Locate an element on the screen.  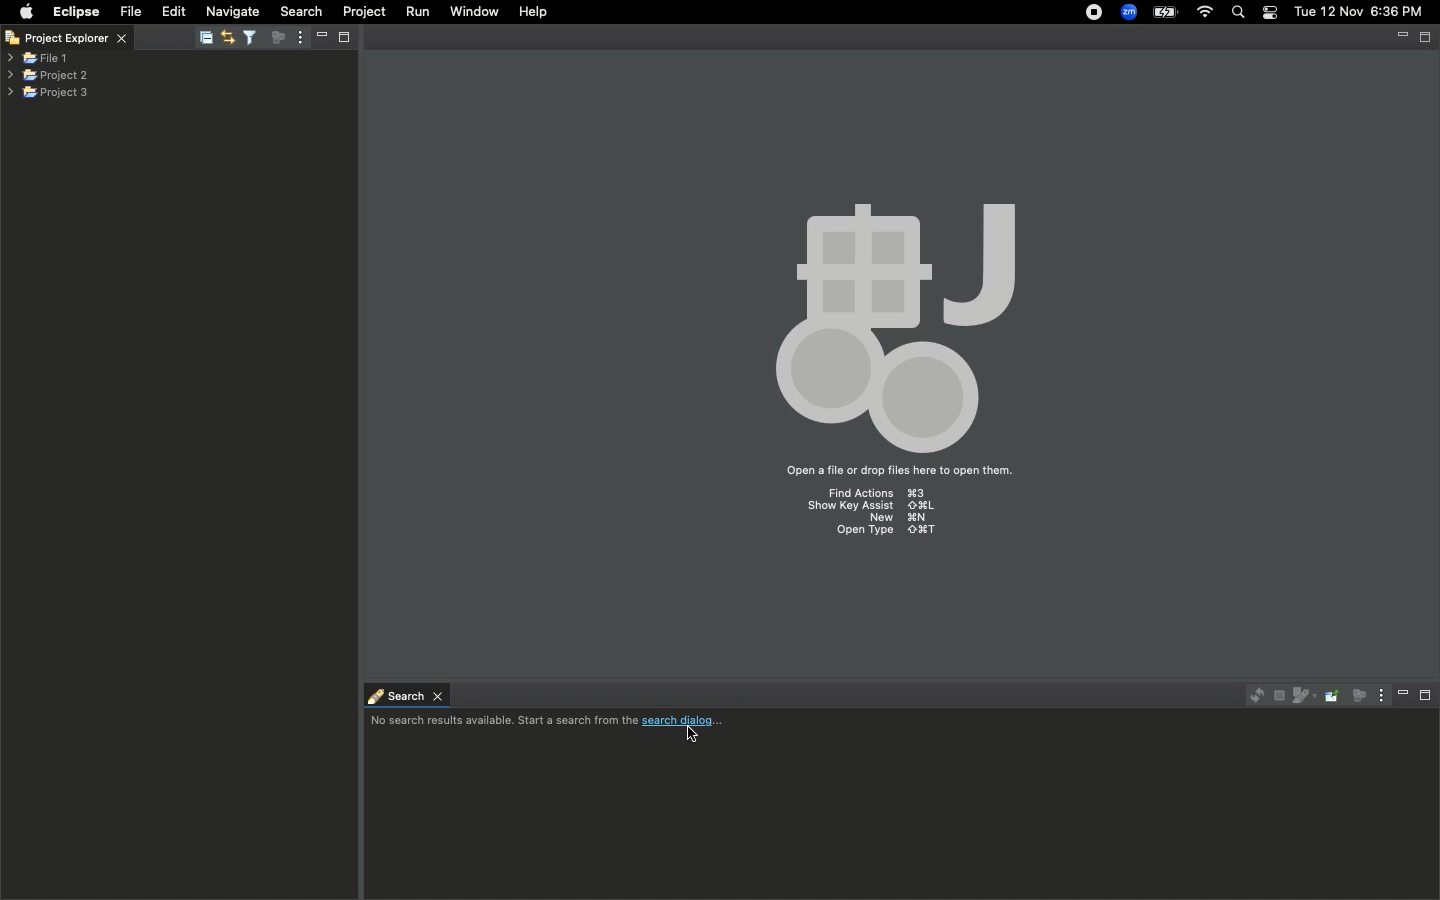
File 1 is located at coordinates (38, 59).